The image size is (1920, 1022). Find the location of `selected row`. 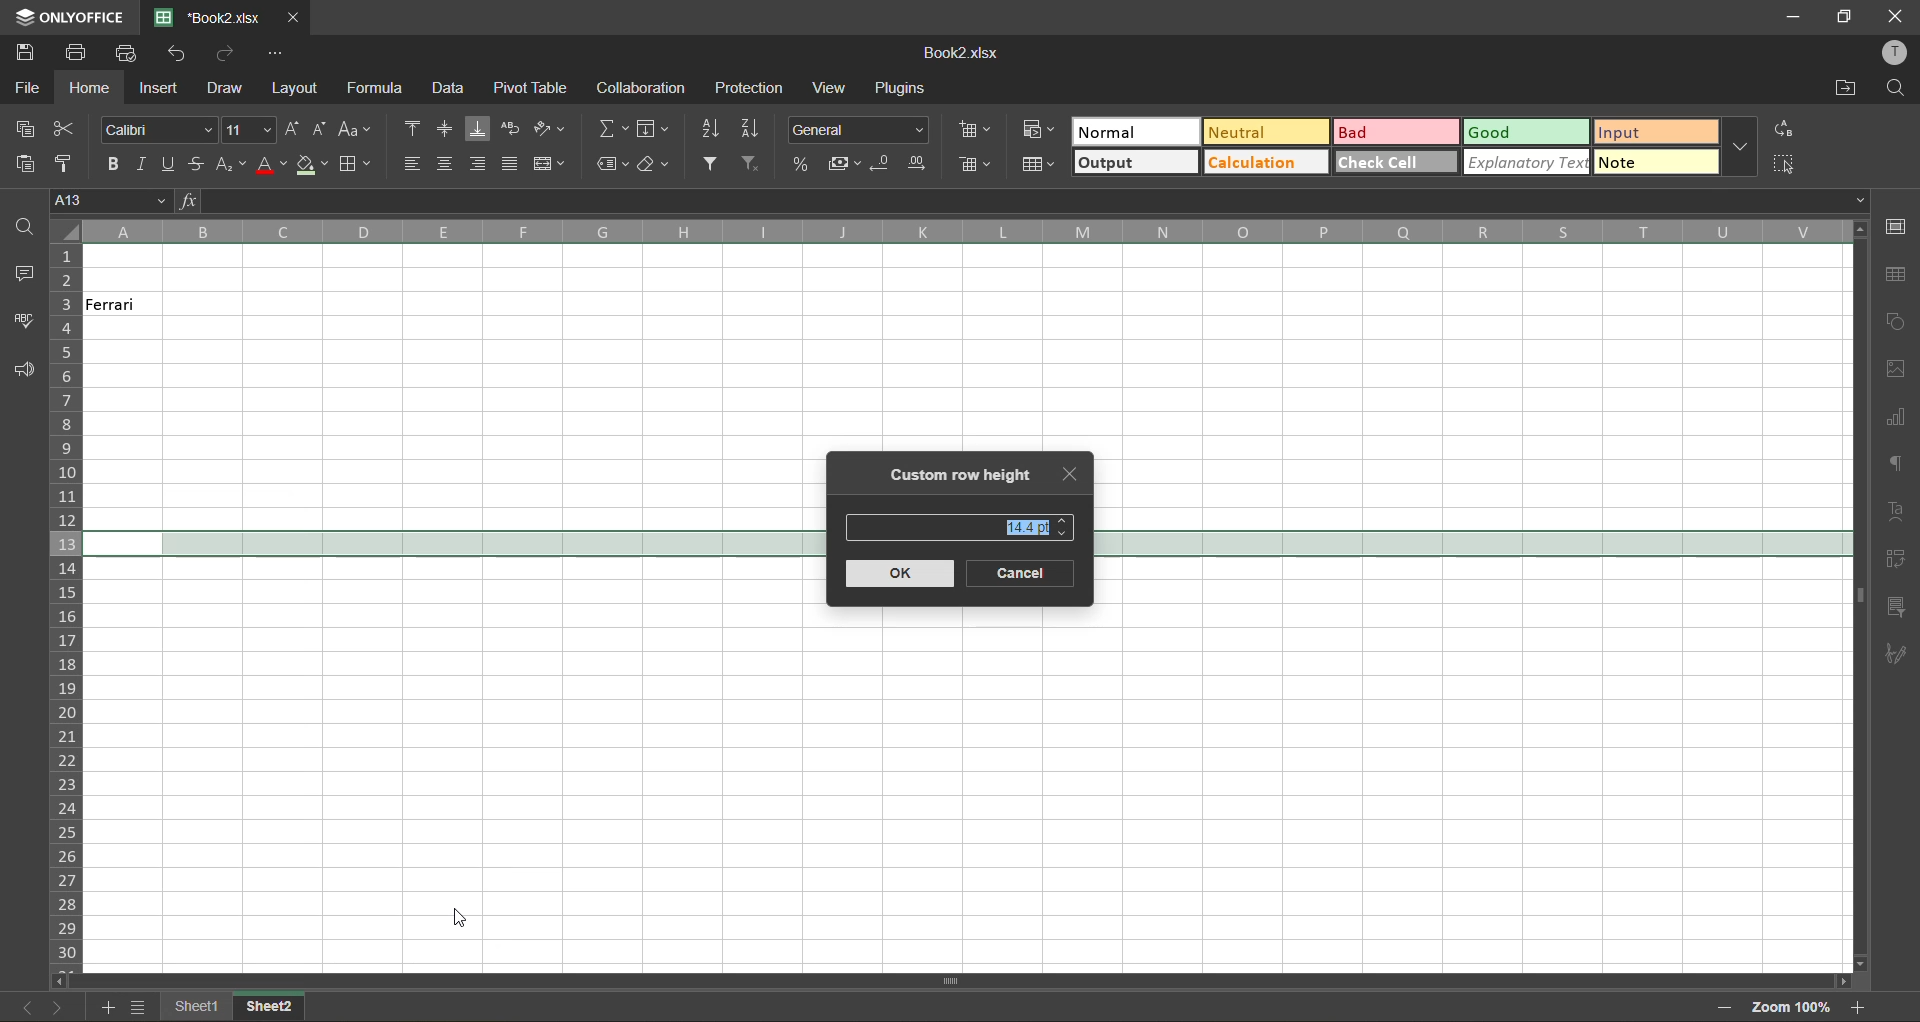

selected row is located at coordinates (1470, 544).